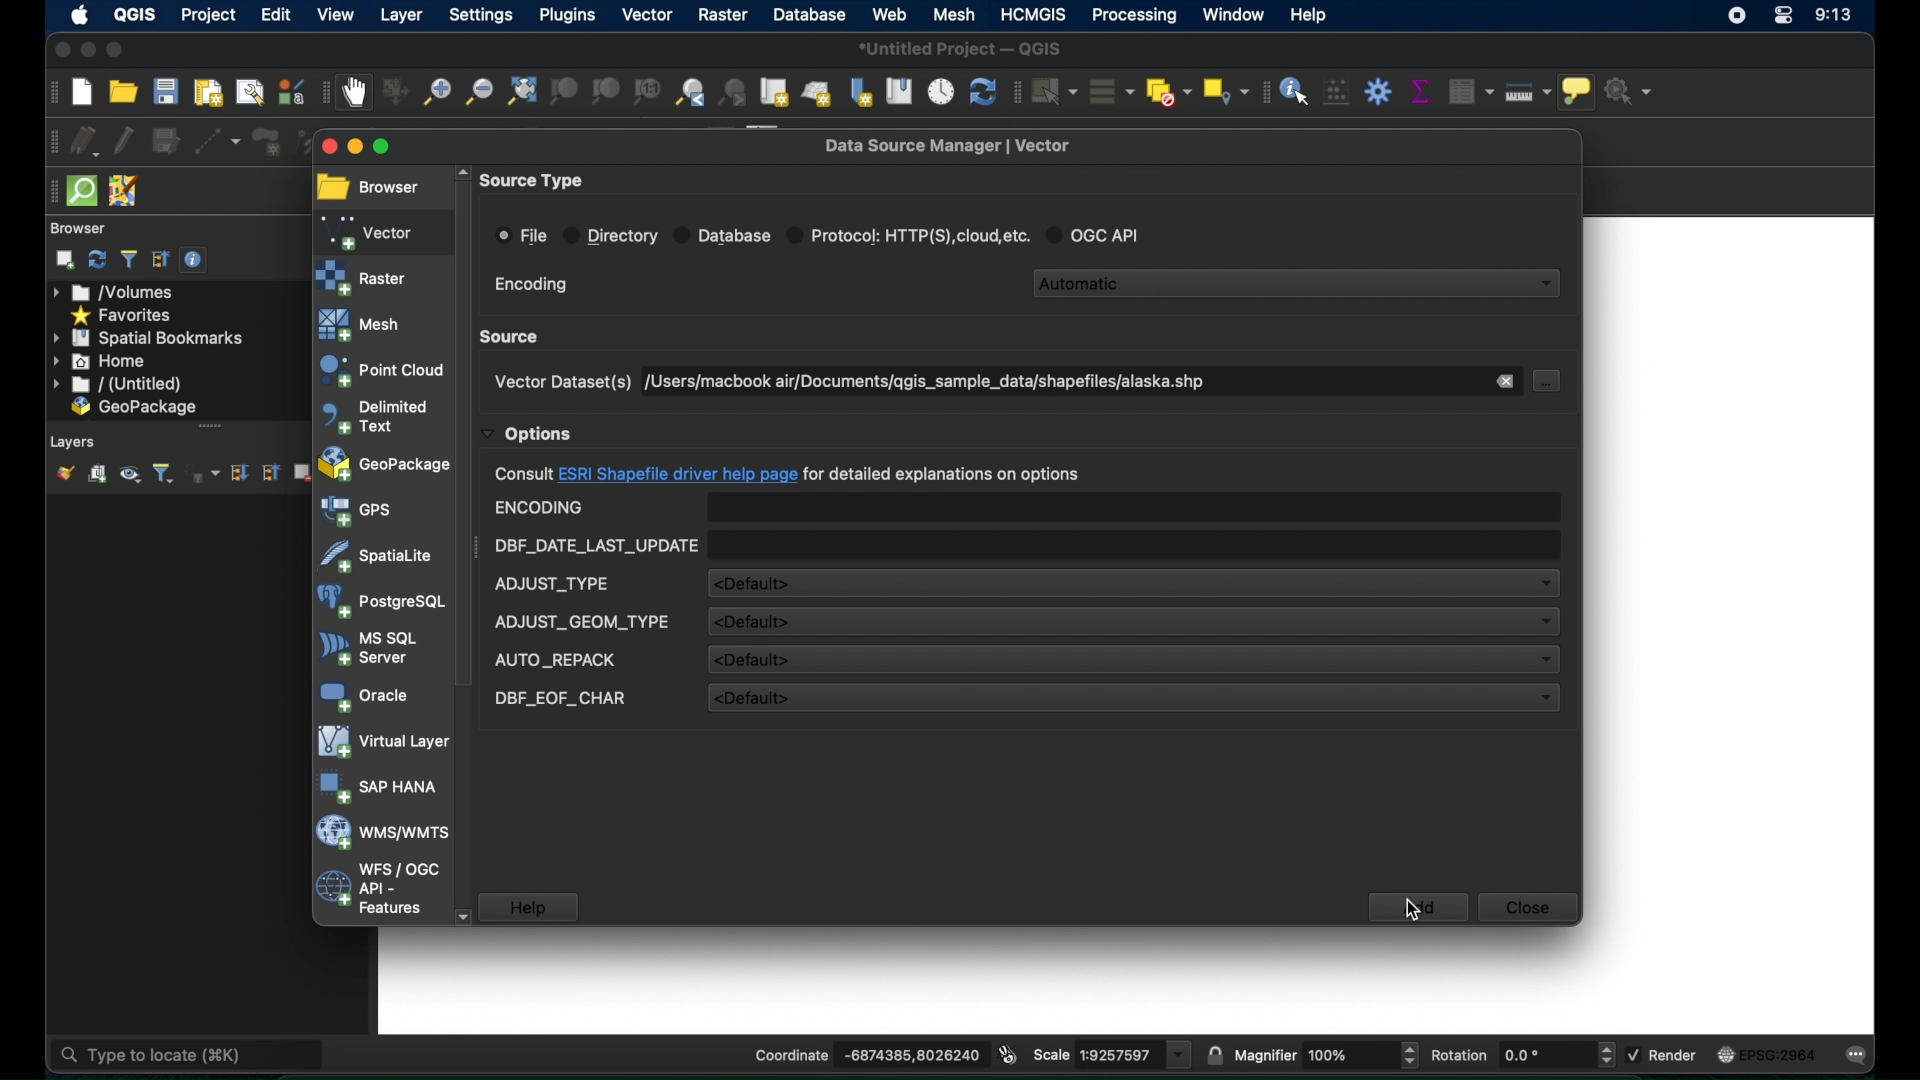 This screenshot has height=1080, width=1920. I want to click on zoom full, so click(520, 92).